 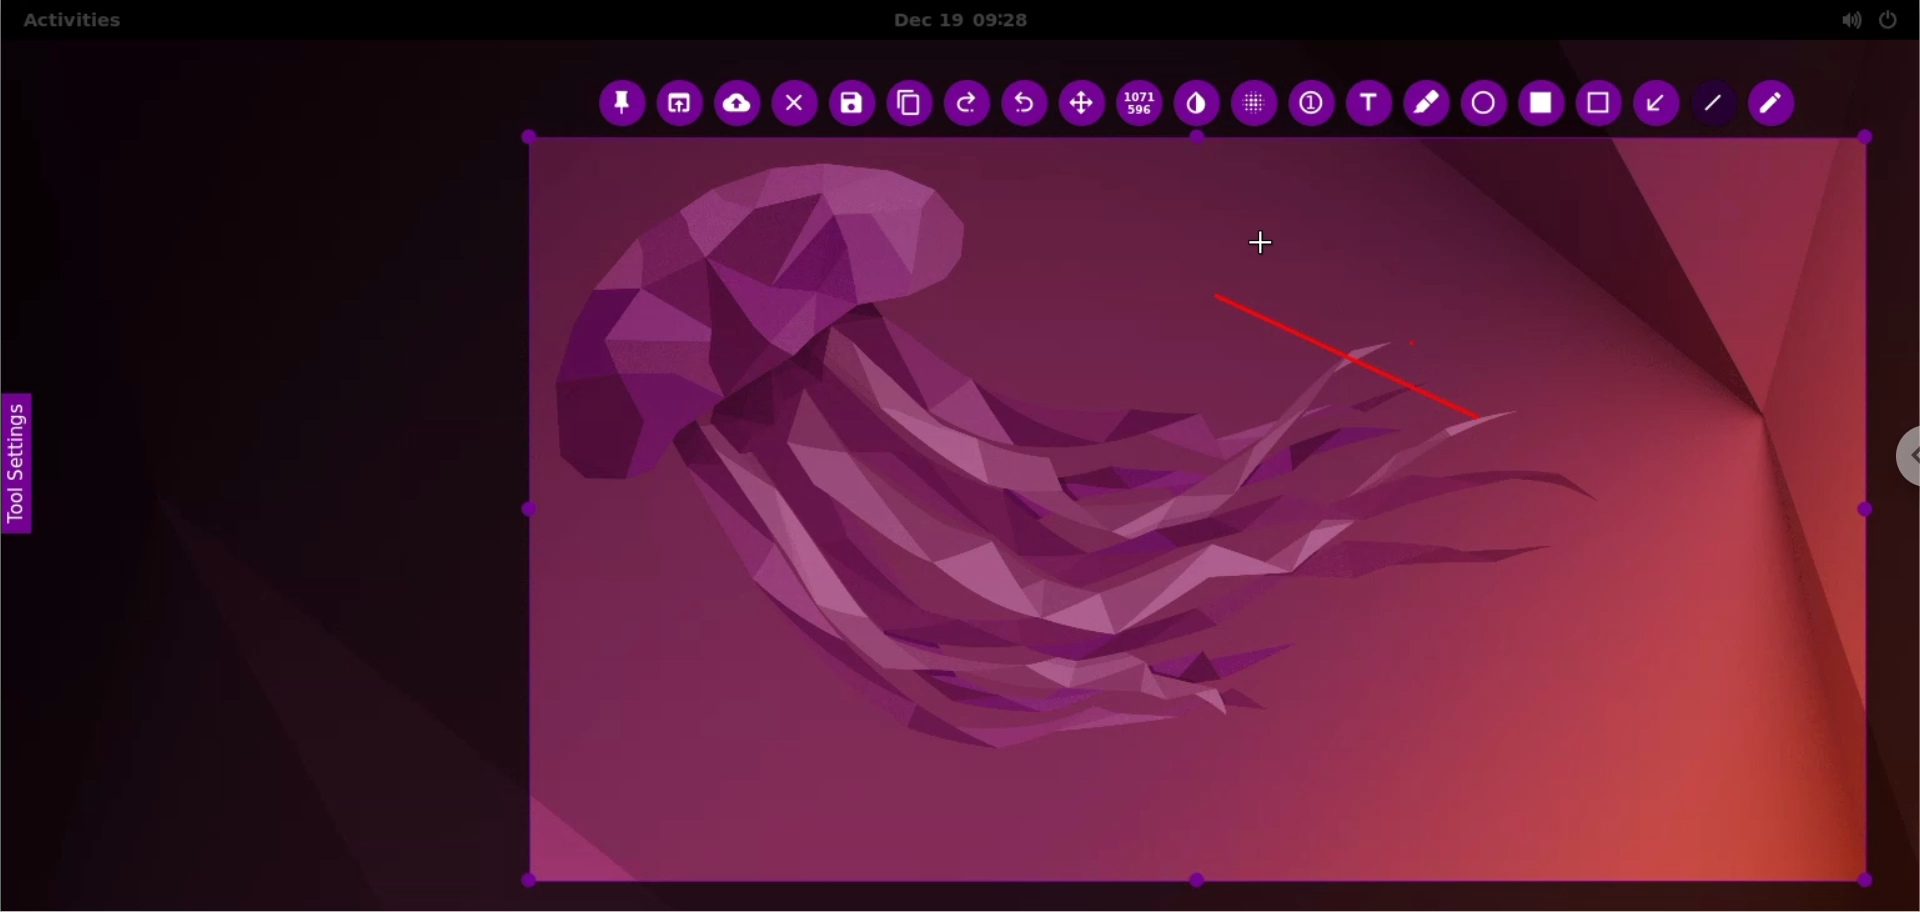 I want to click on selection, so click(x=1544, y=105).